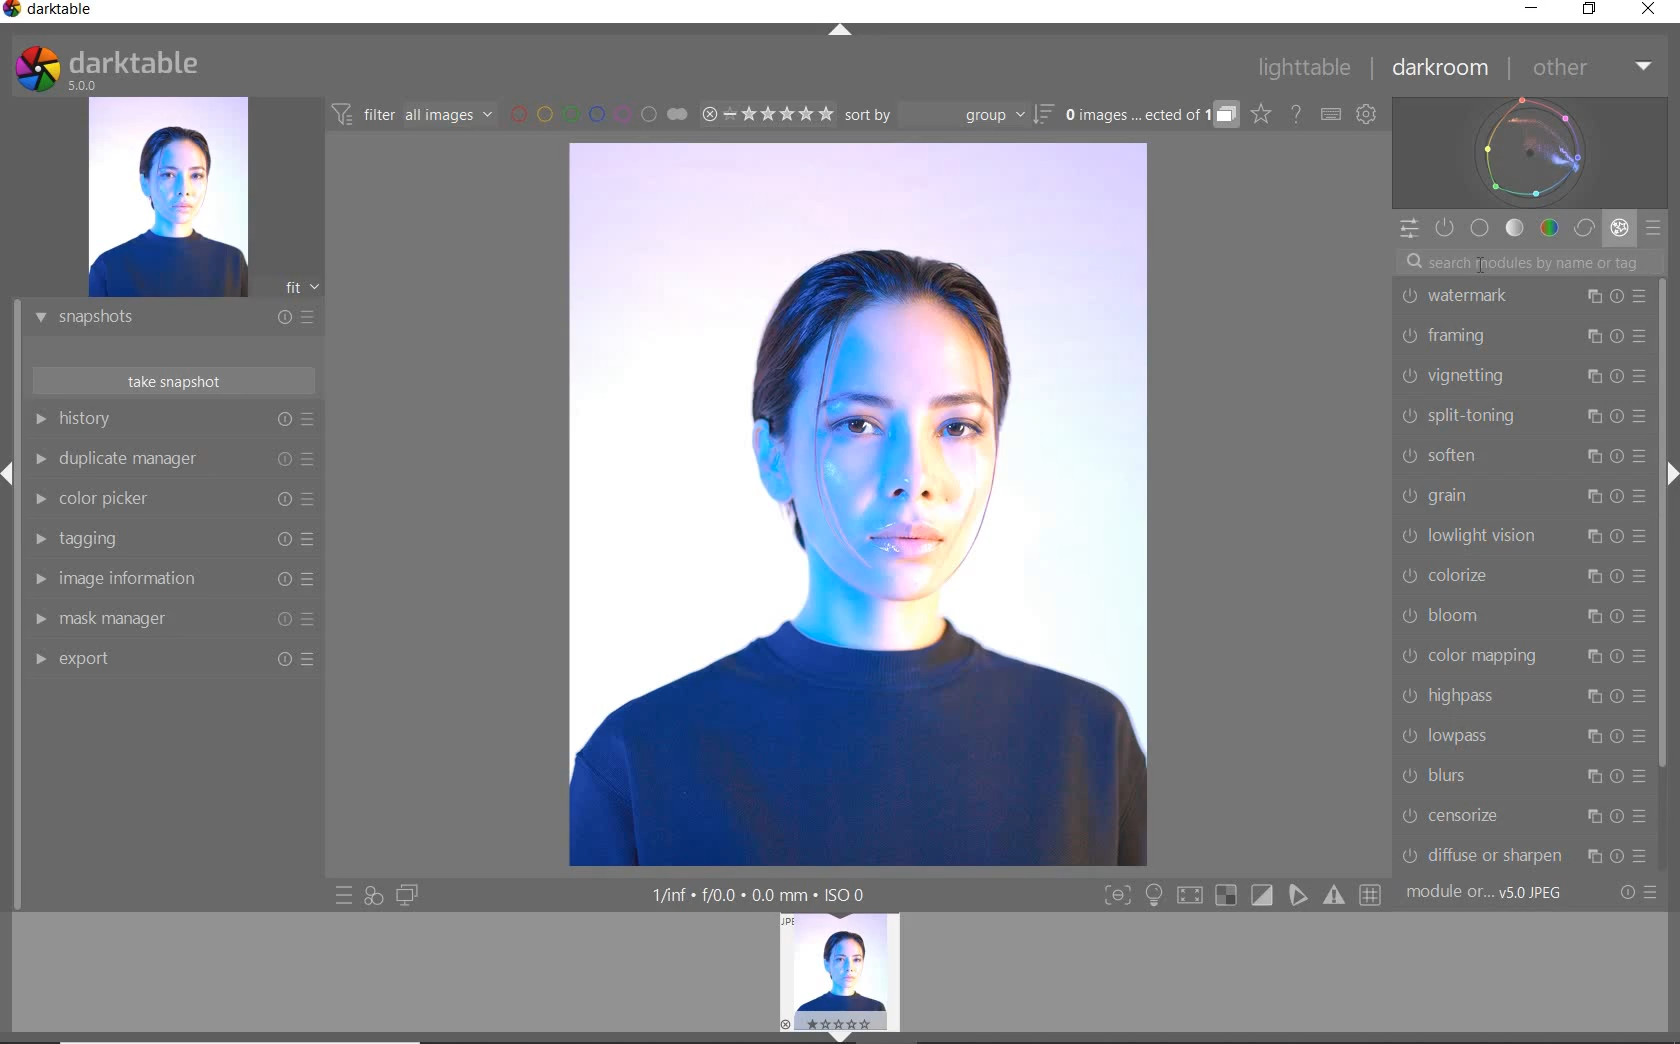 This screenshot has width=1680, height=1044. What do you see at coordinates (1499, 893) in the screenshot?
I see `MODULE...v5.0 JPEG` at bounding box center [1499, 893].